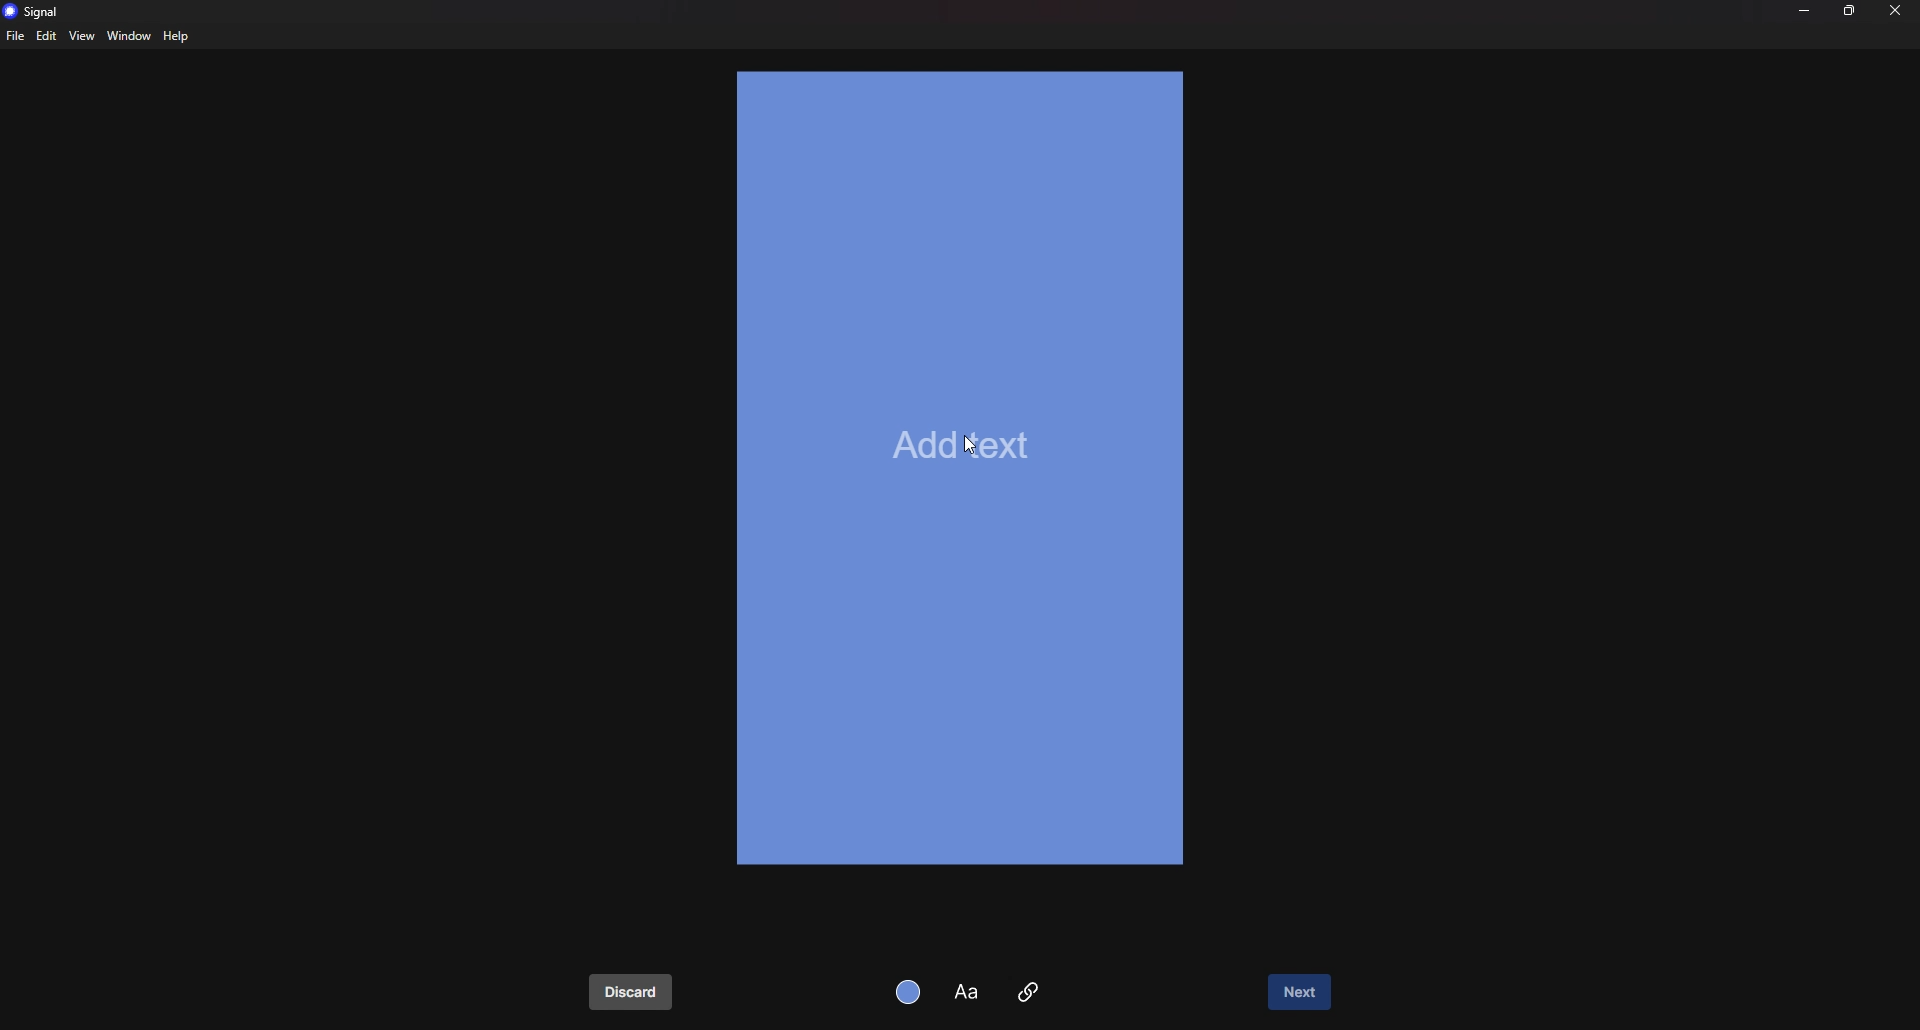 The height and width of the screenshot is (1030, 1920). What do you see at coordinates (979, 447) in the screenshot?
I see `add text` at bounding box center [979, 447].